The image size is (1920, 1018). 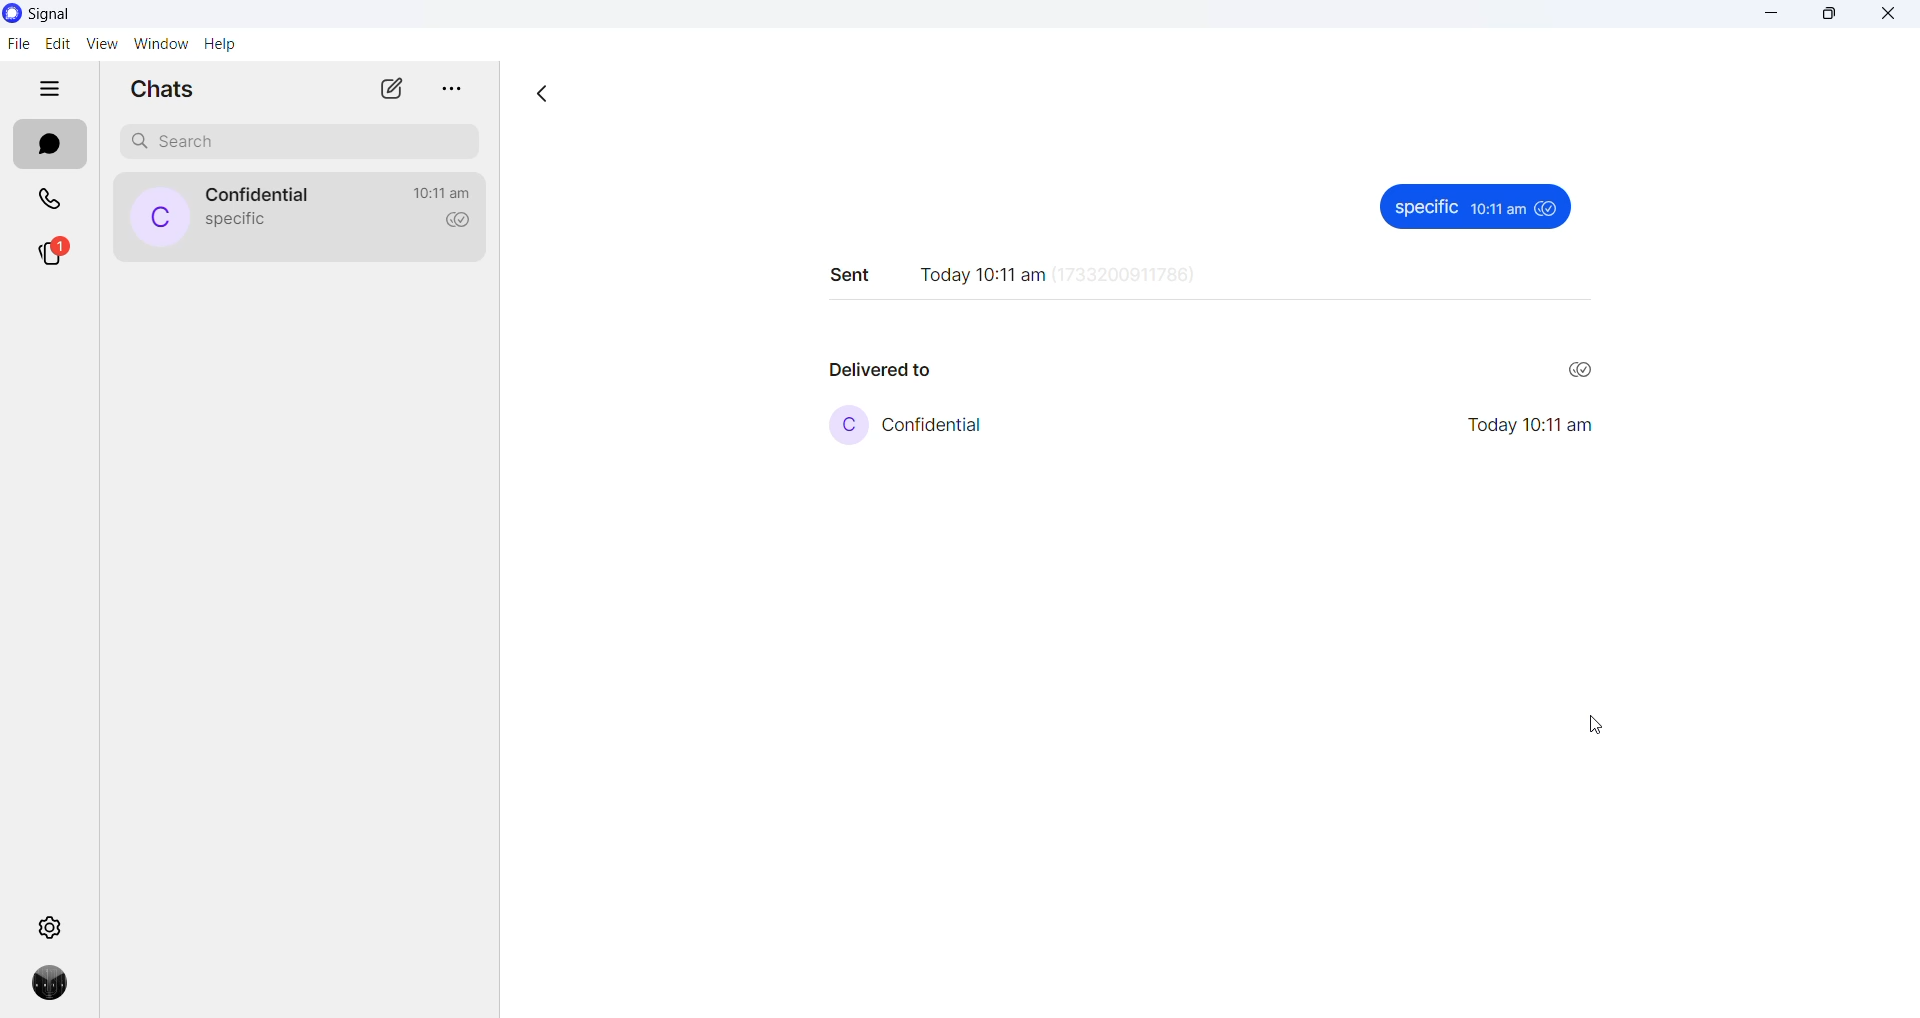 What do you see at coordinates (158, 89) in the screenshot?
I see `chats heading` at bounding box center [158, 89].